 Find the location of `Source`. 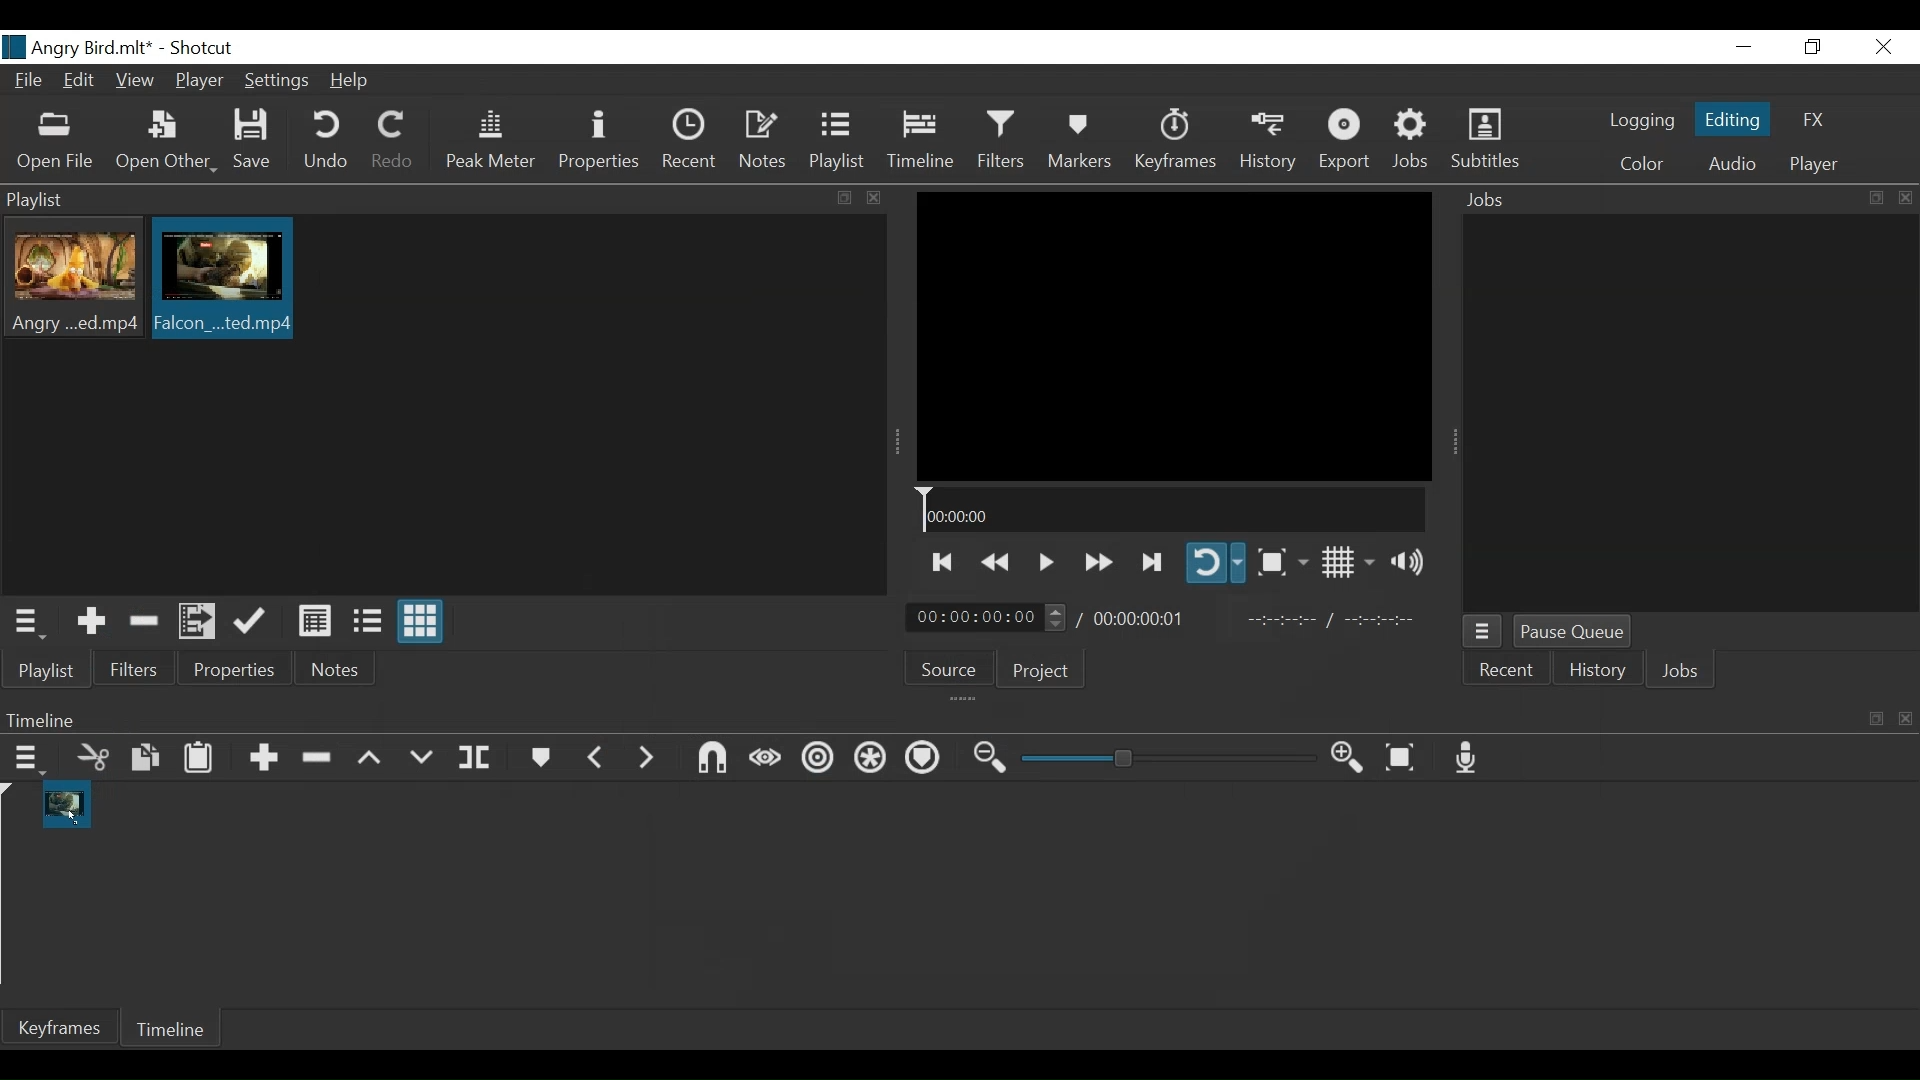

Source is located at coordinates (956, 667).